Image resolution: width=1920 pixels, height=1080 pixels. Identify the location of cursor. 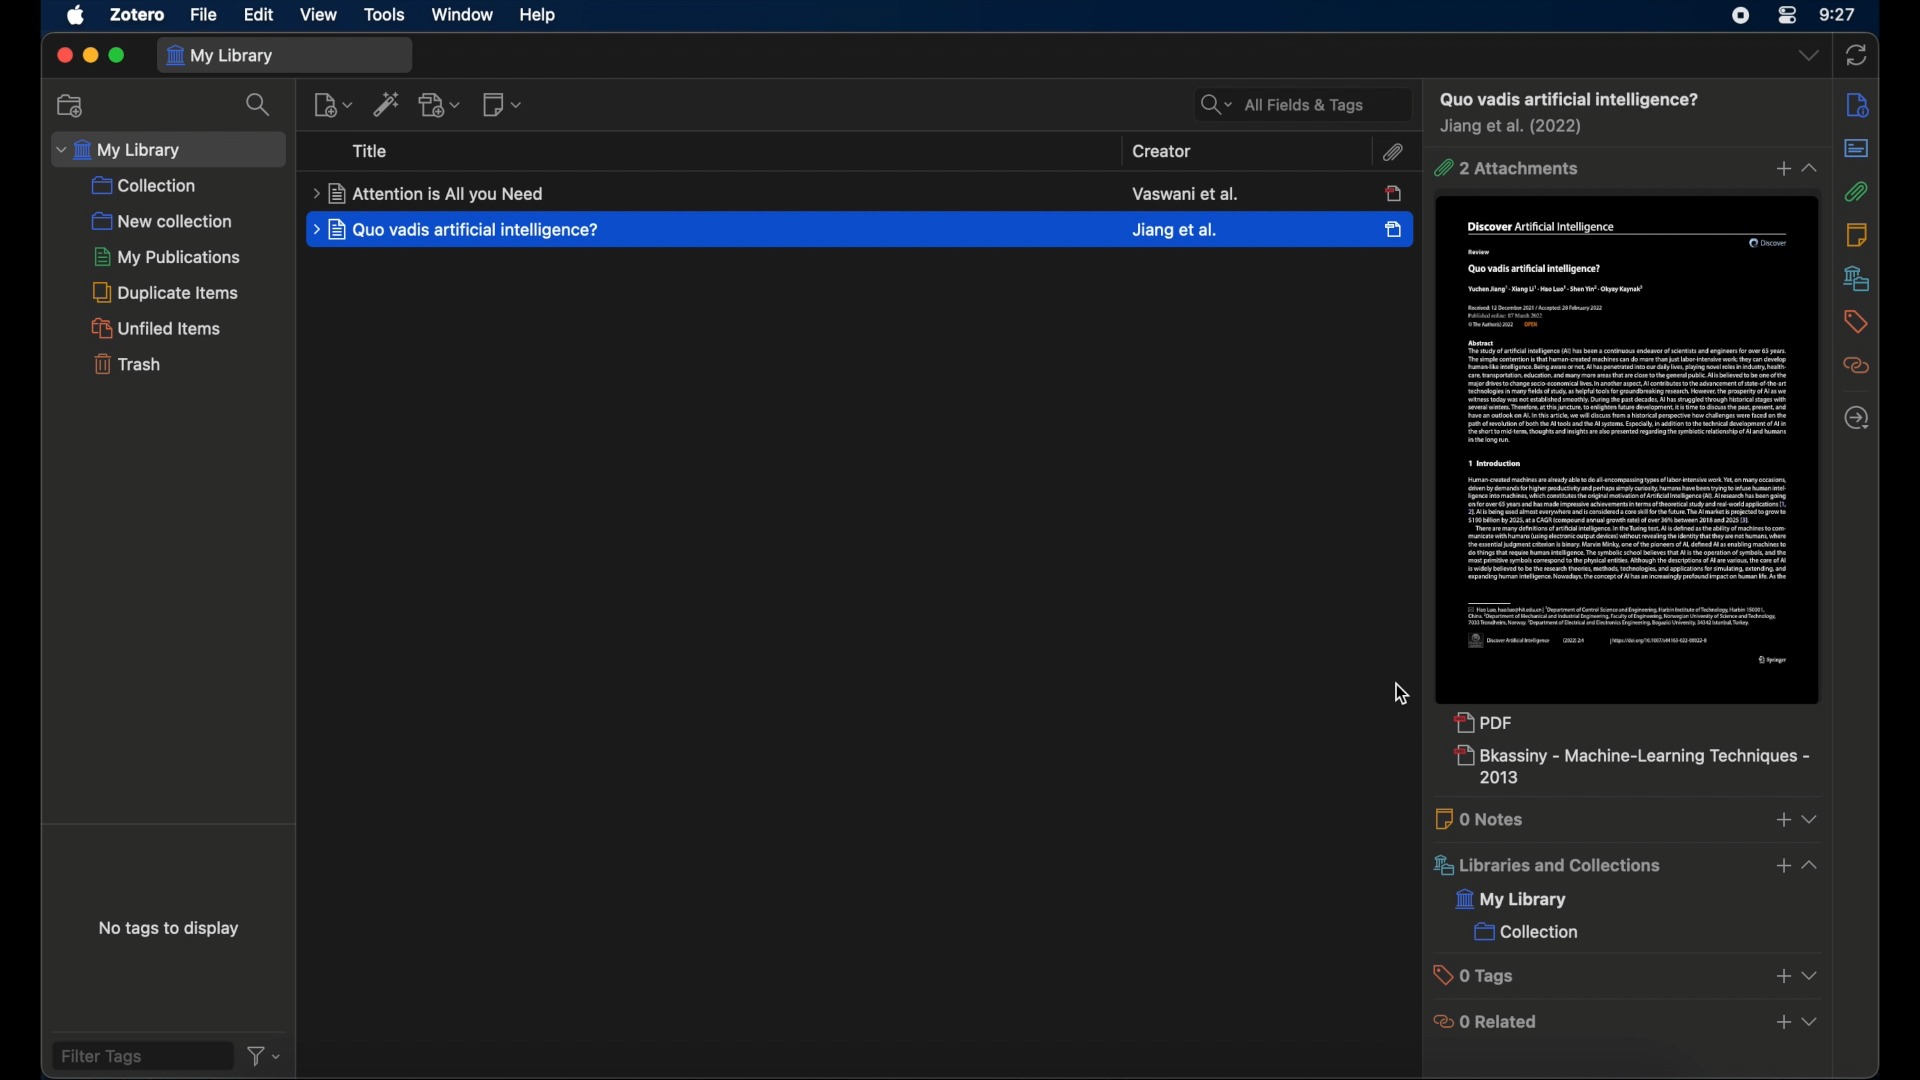
(1398, 695).